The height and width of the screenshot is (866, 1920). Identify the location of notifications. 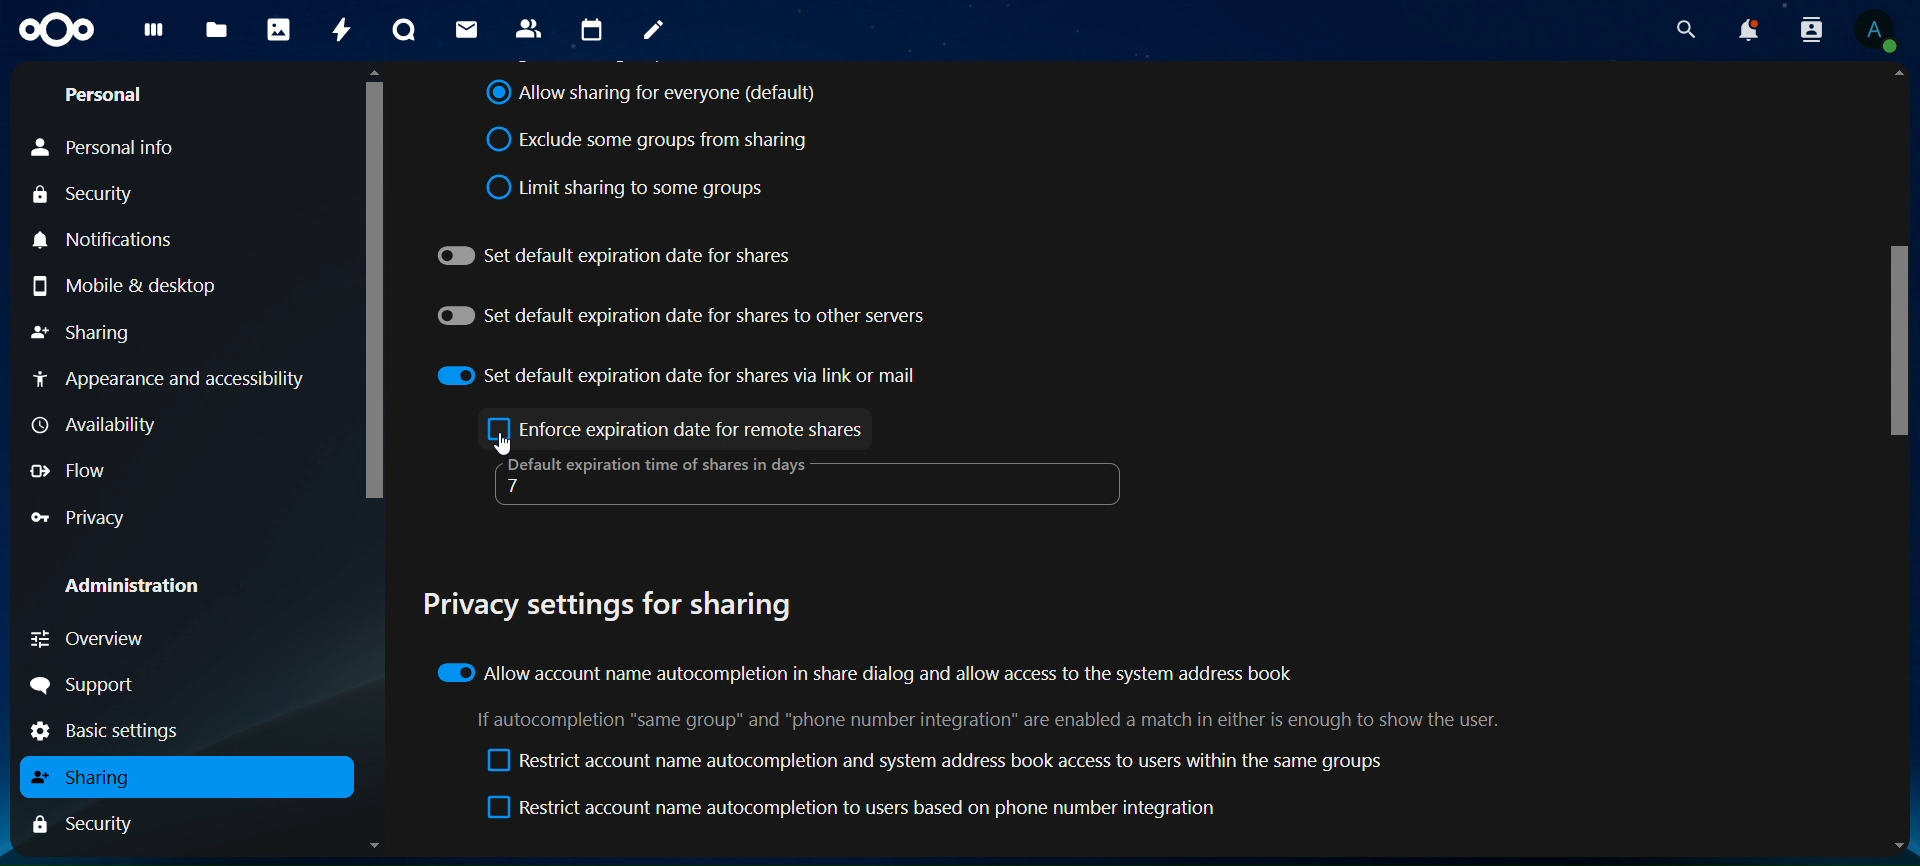
(119, 239).